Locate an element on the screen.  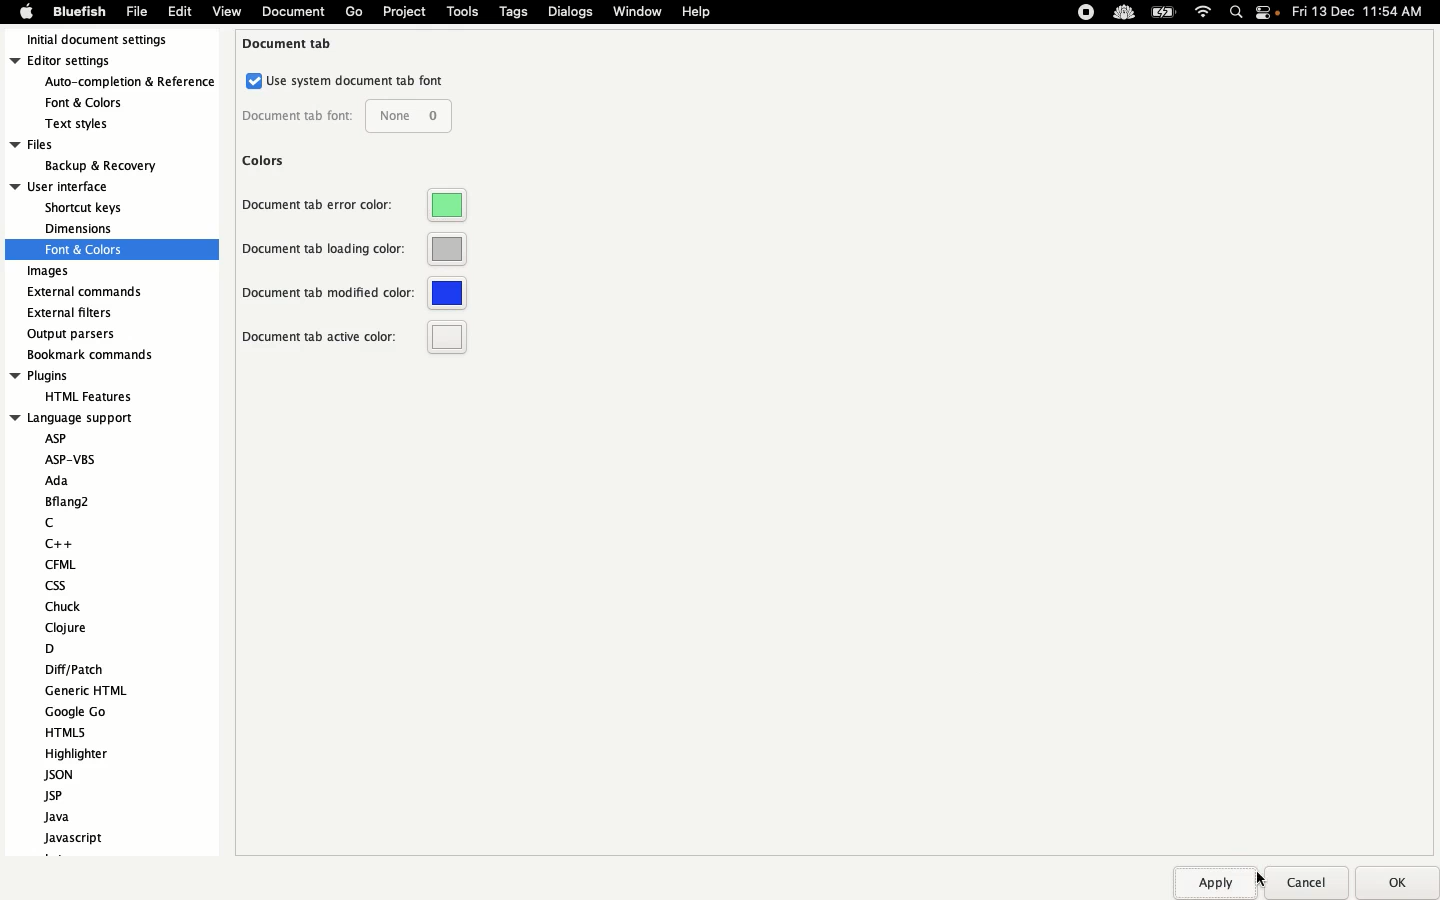
Cancel is located at coordinates (1305, 882).